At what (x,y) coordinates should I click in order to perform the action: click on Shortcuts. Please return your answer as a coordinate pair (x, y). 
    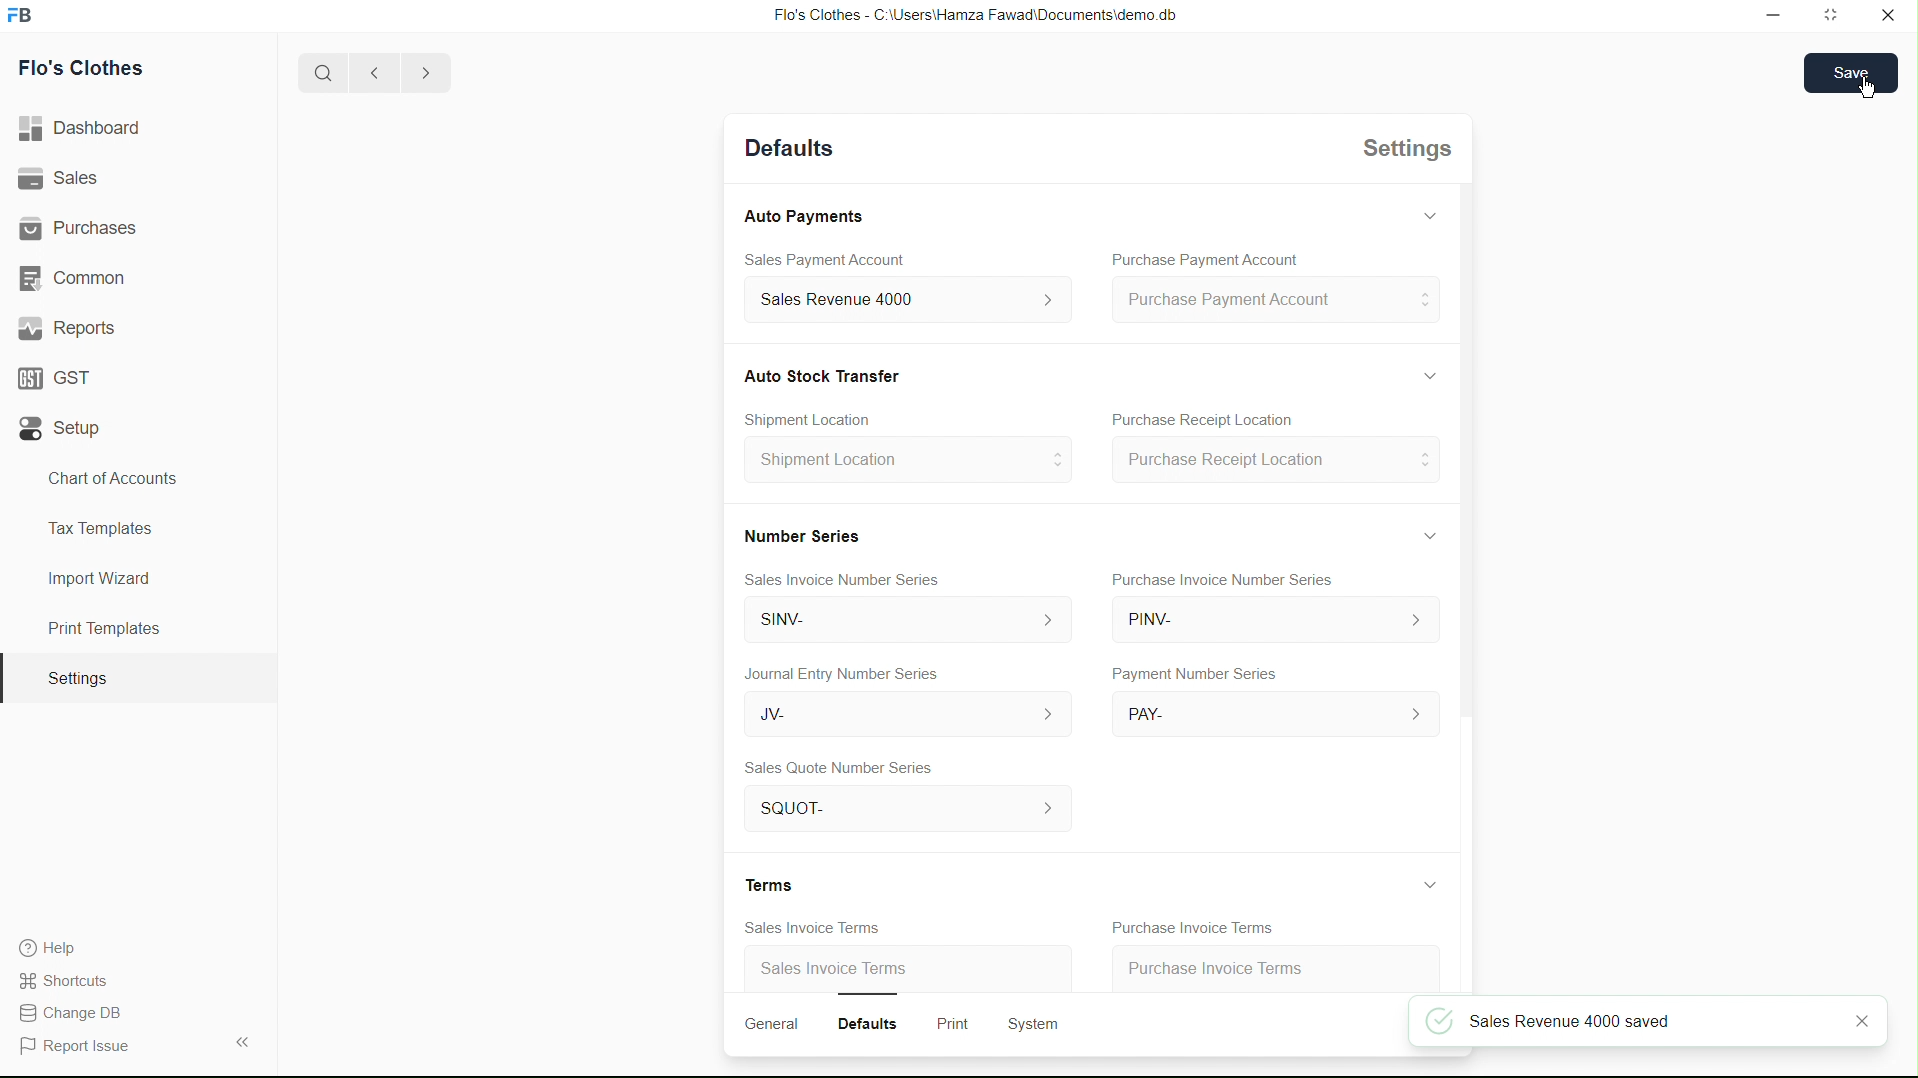
    Looking at the image, I should click on (75, 979).